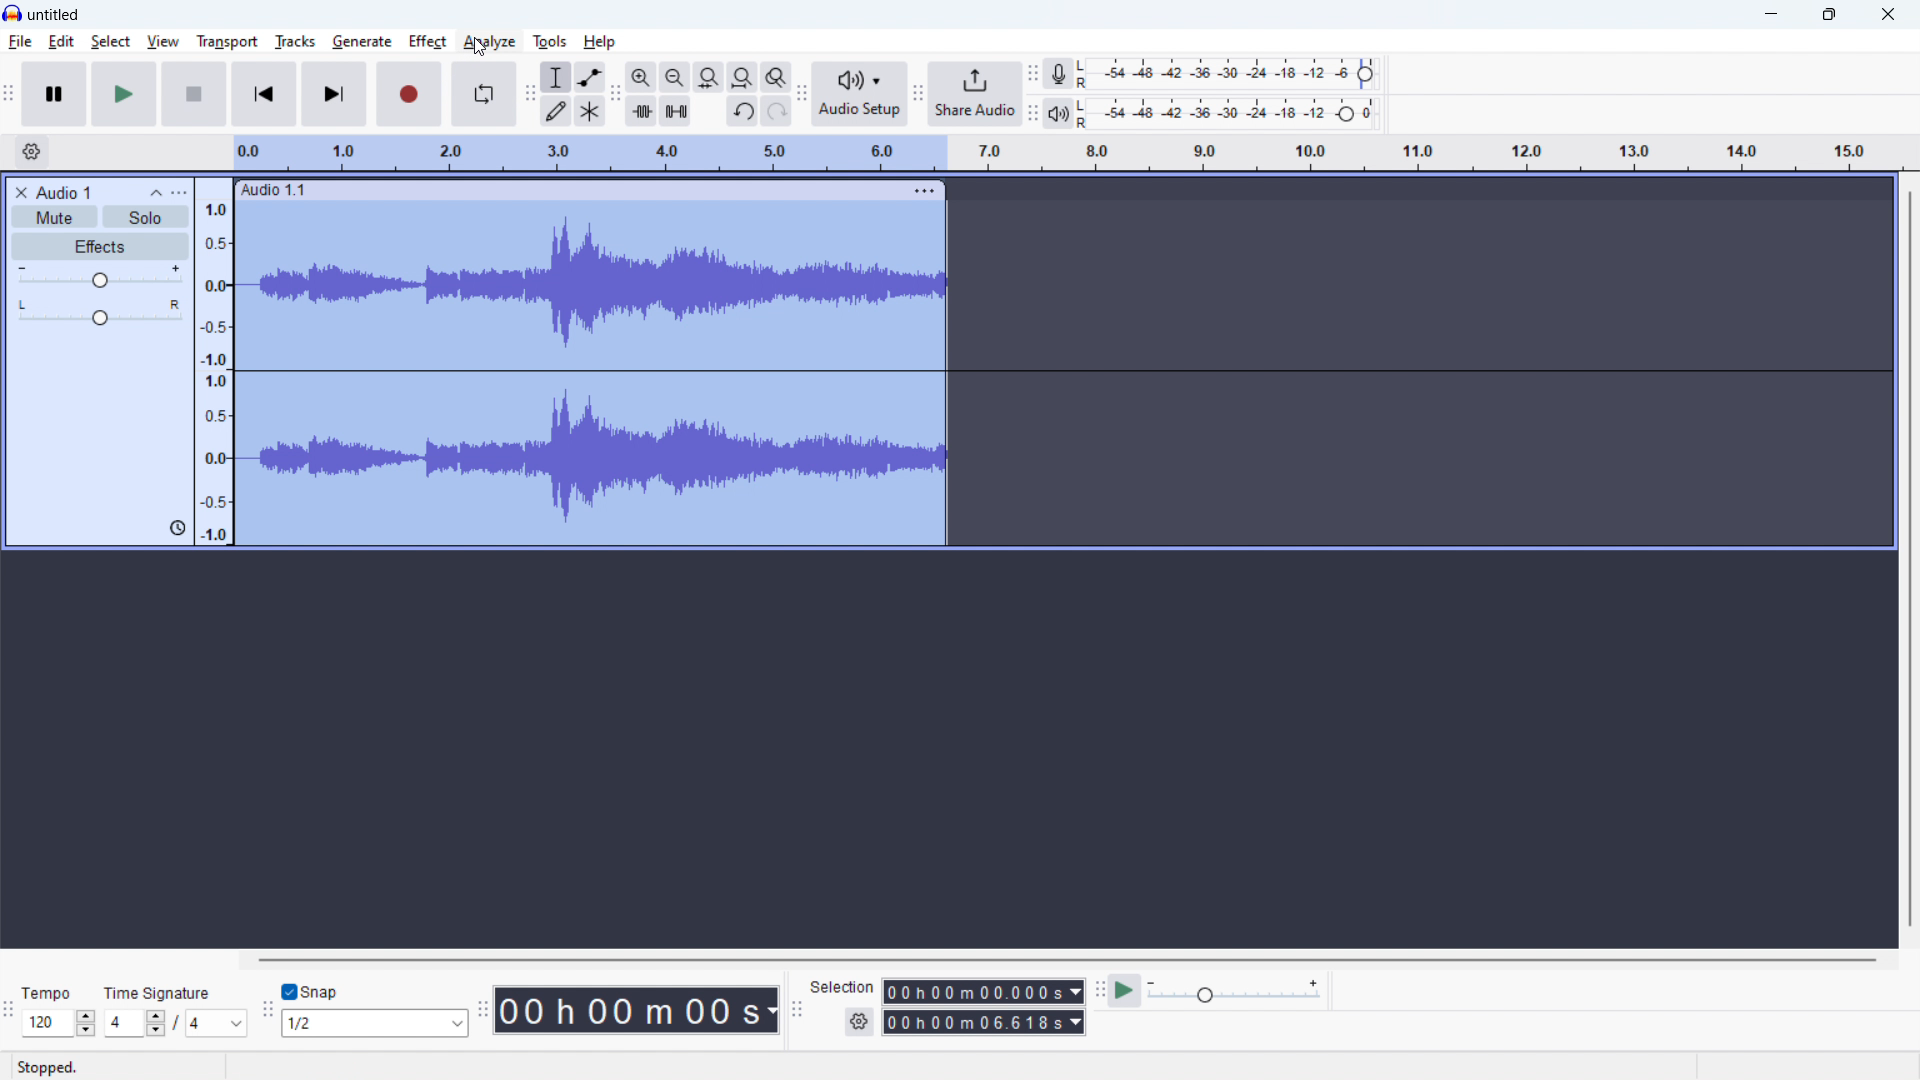 This screenshot has height=1080, width=1920. What do you see at coordinates (64, 192) in the screenshot?
I see `track title` at bounding box center [64, 192].